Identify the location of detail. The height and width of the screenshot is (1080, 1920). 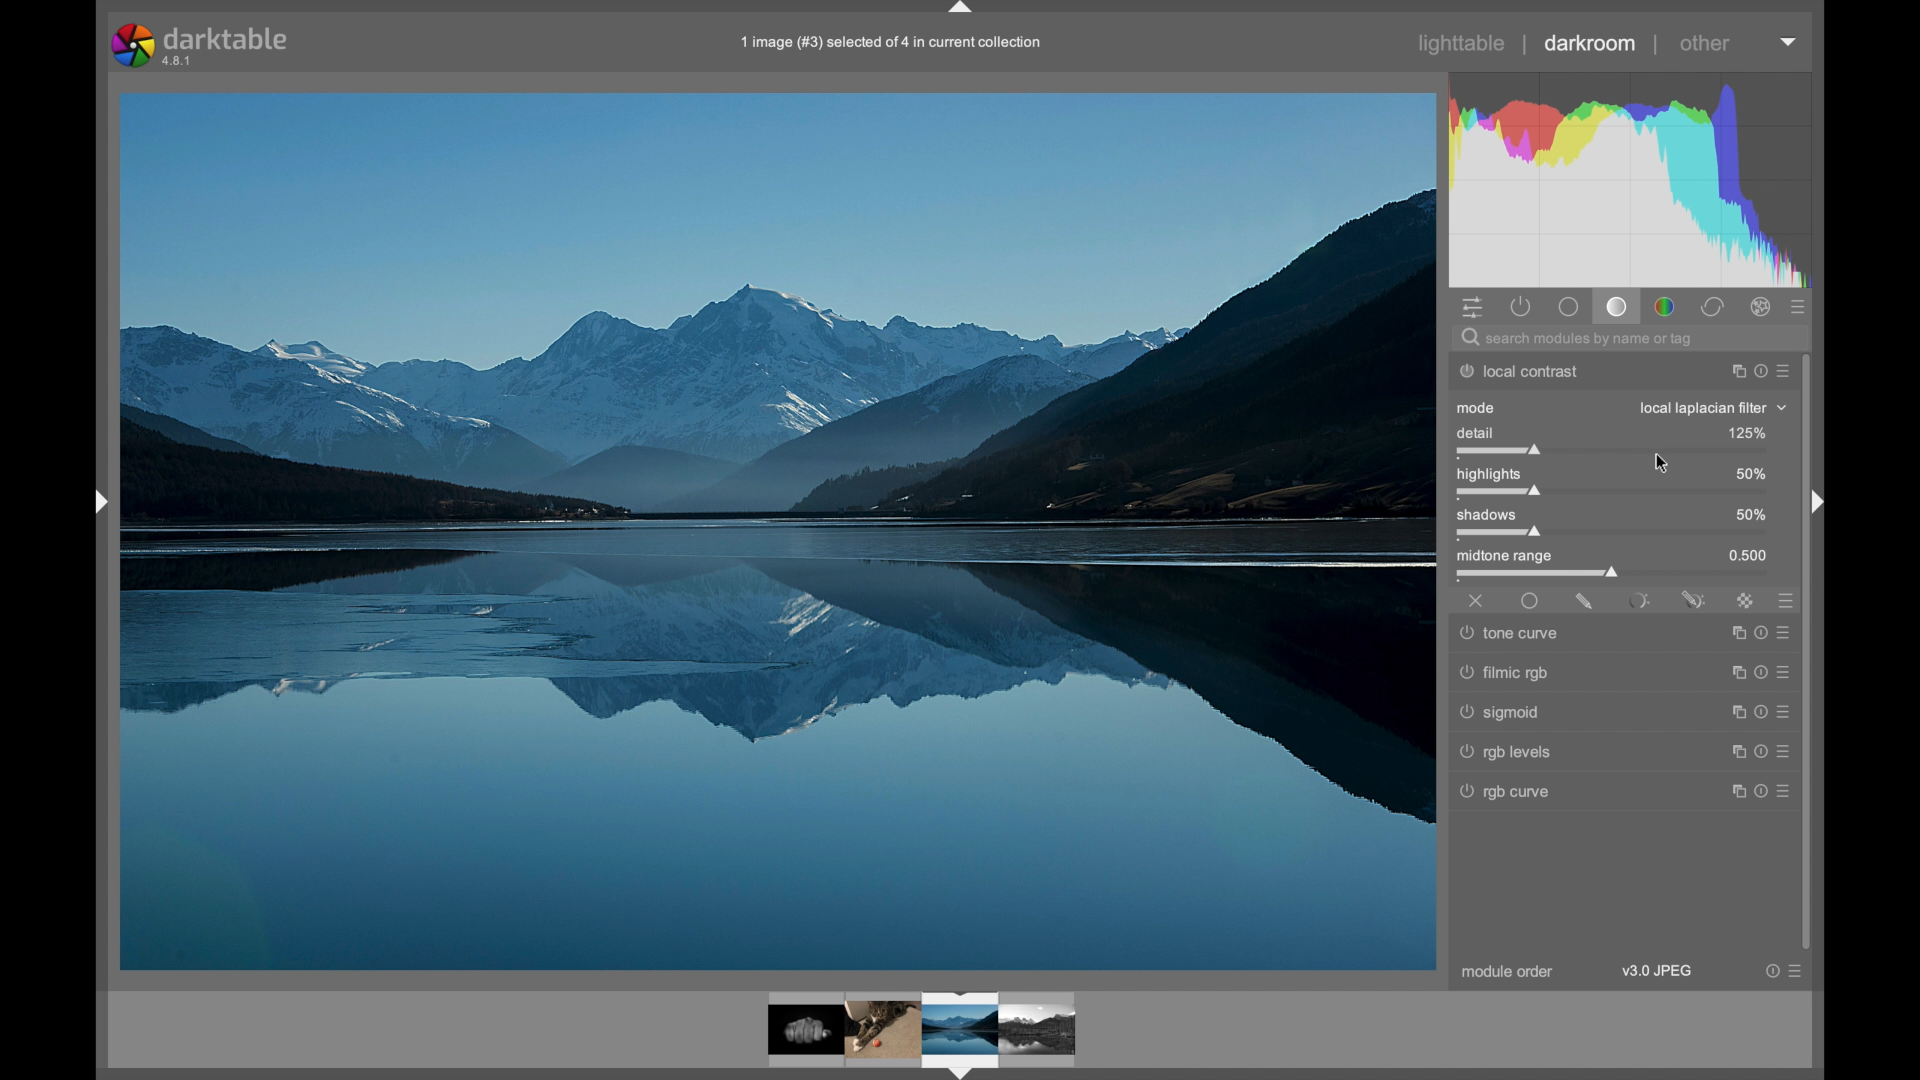
(1477, 434).